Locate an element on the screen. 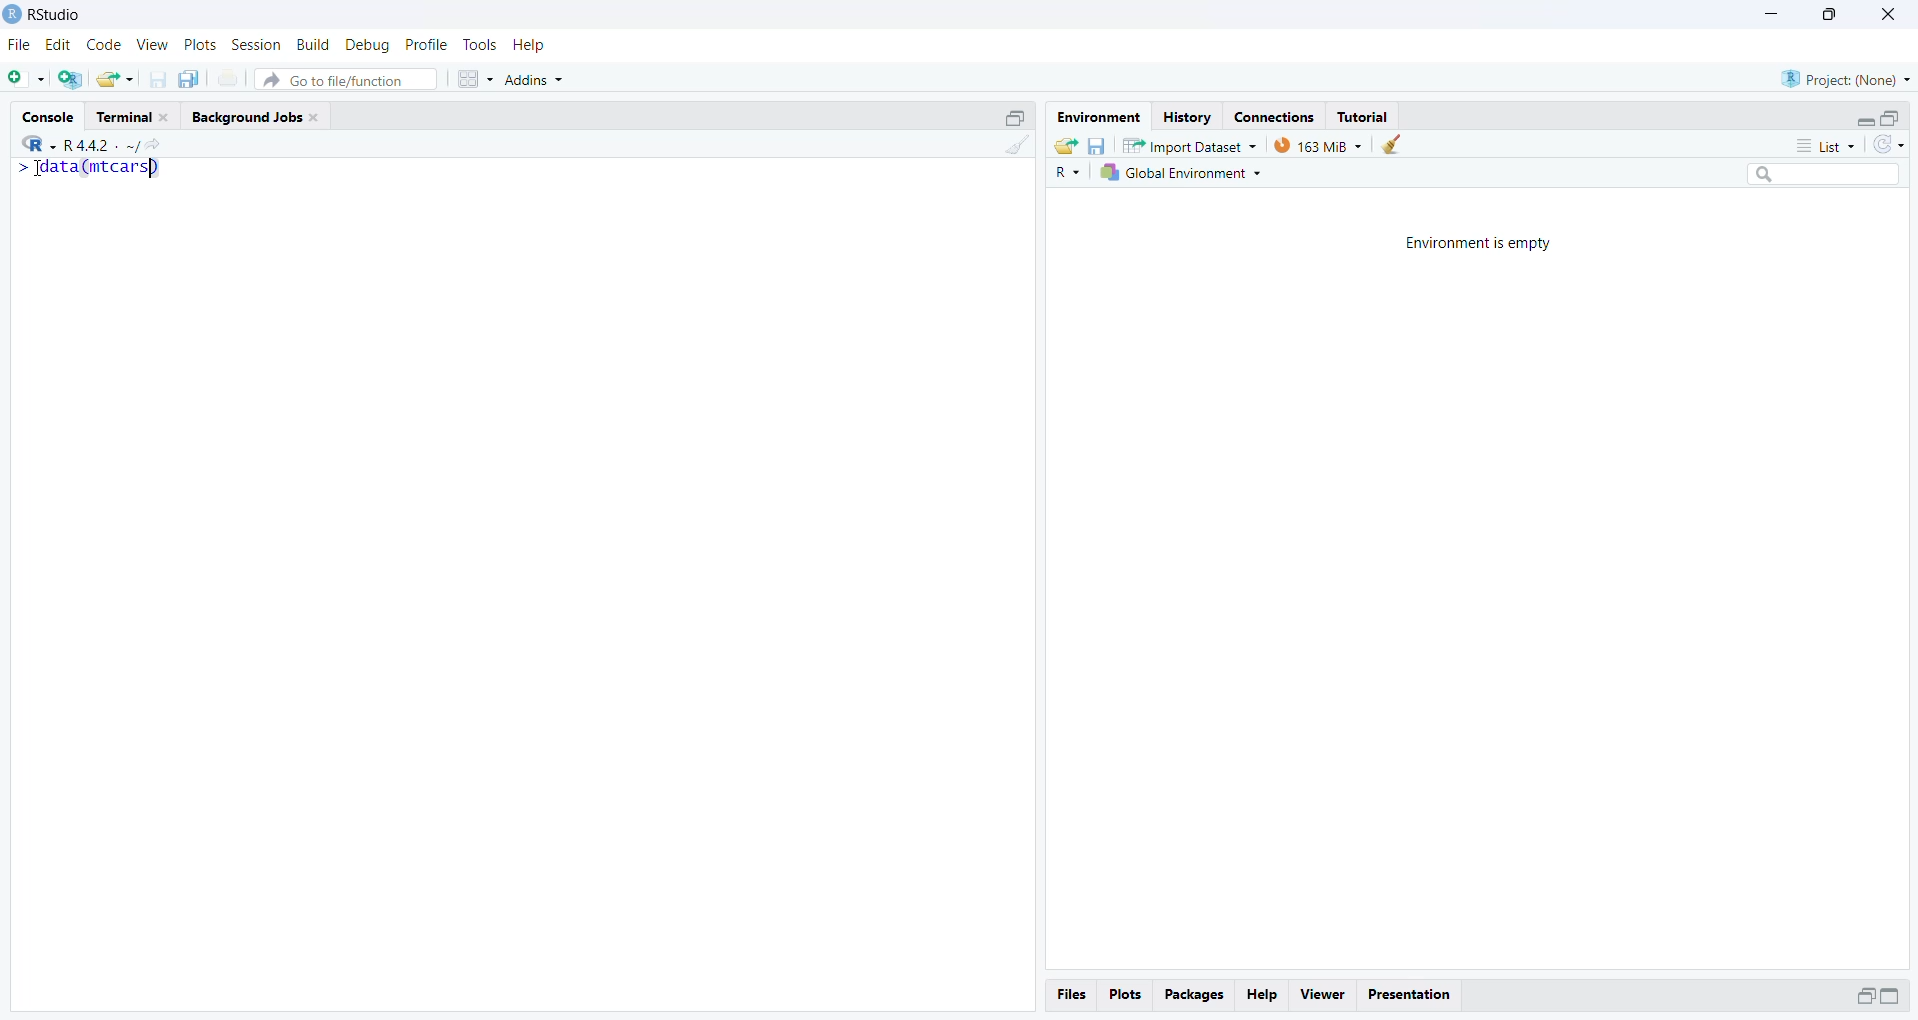 The height and width of the screenshot is (1020, 1918). plots is located at coordinates (1128, 995).